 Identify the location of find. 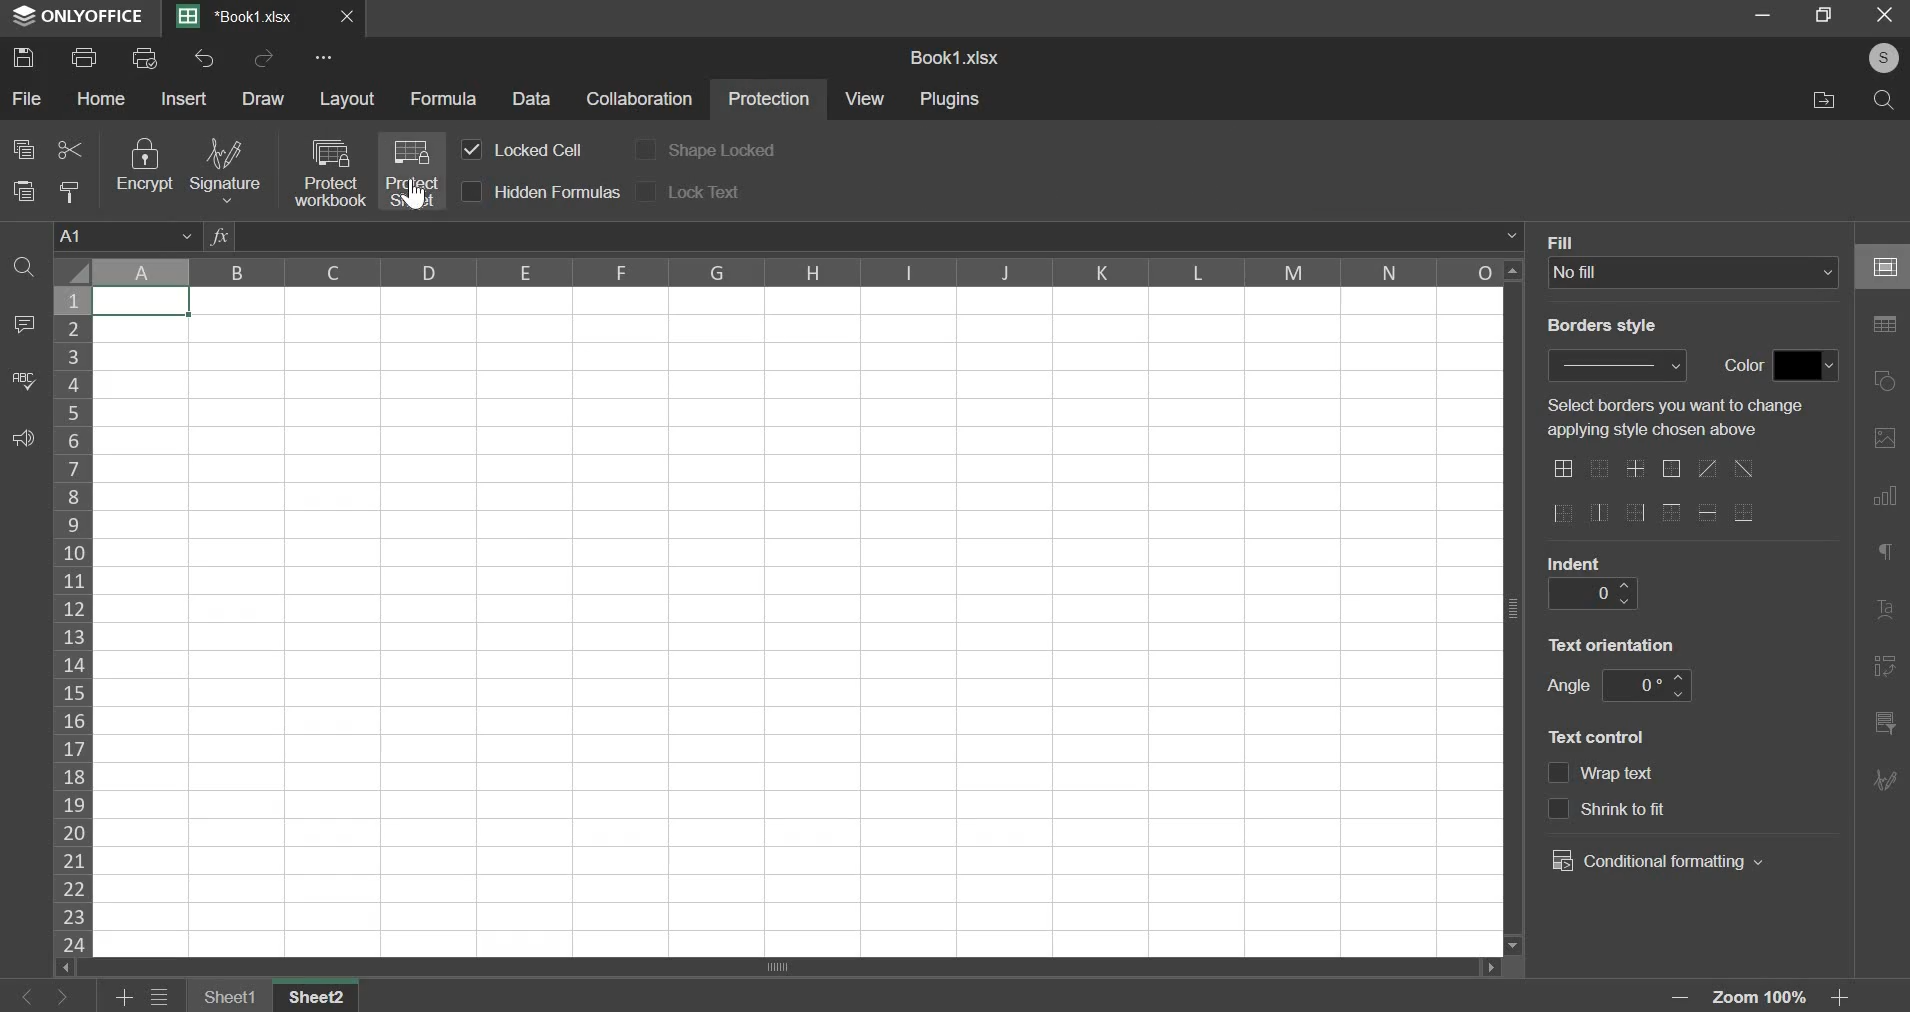
(25, 267).